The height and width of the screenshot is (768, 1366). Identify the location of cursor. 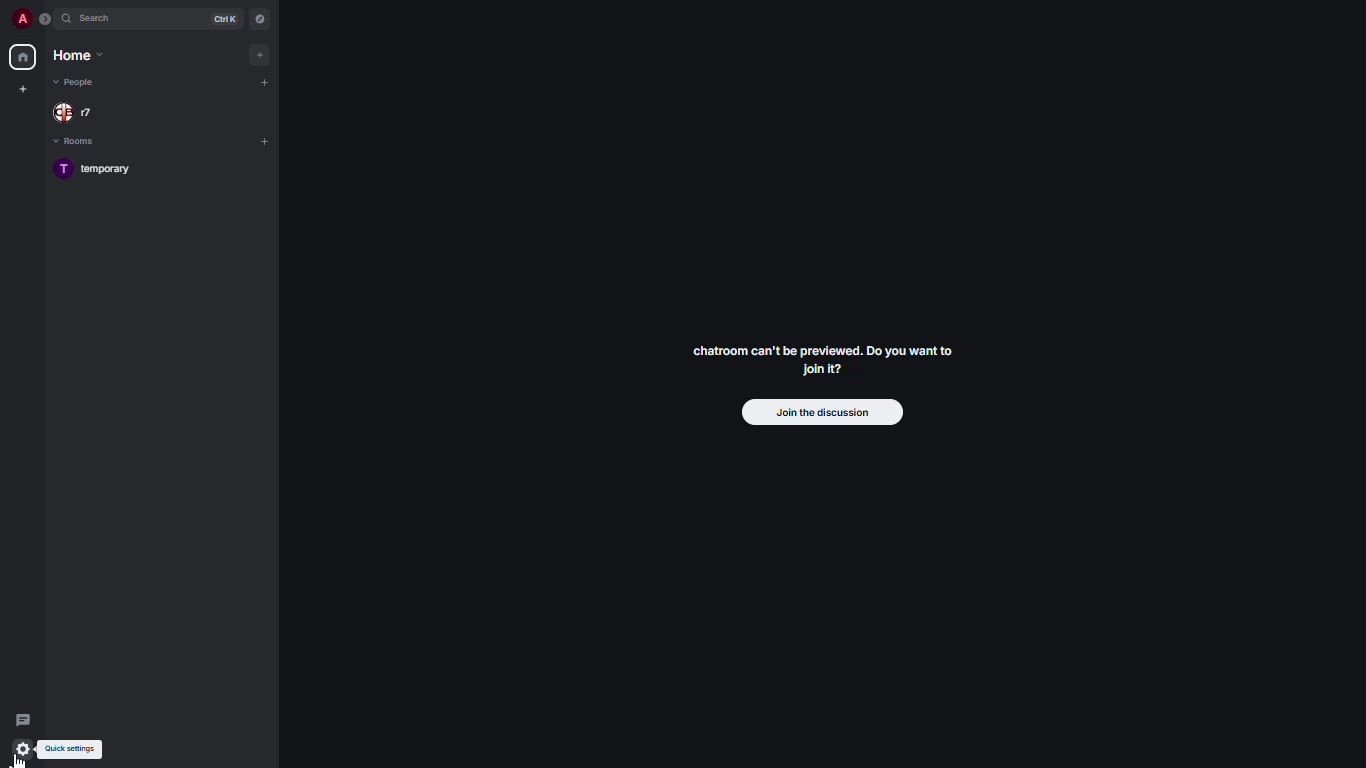
(20, 759).